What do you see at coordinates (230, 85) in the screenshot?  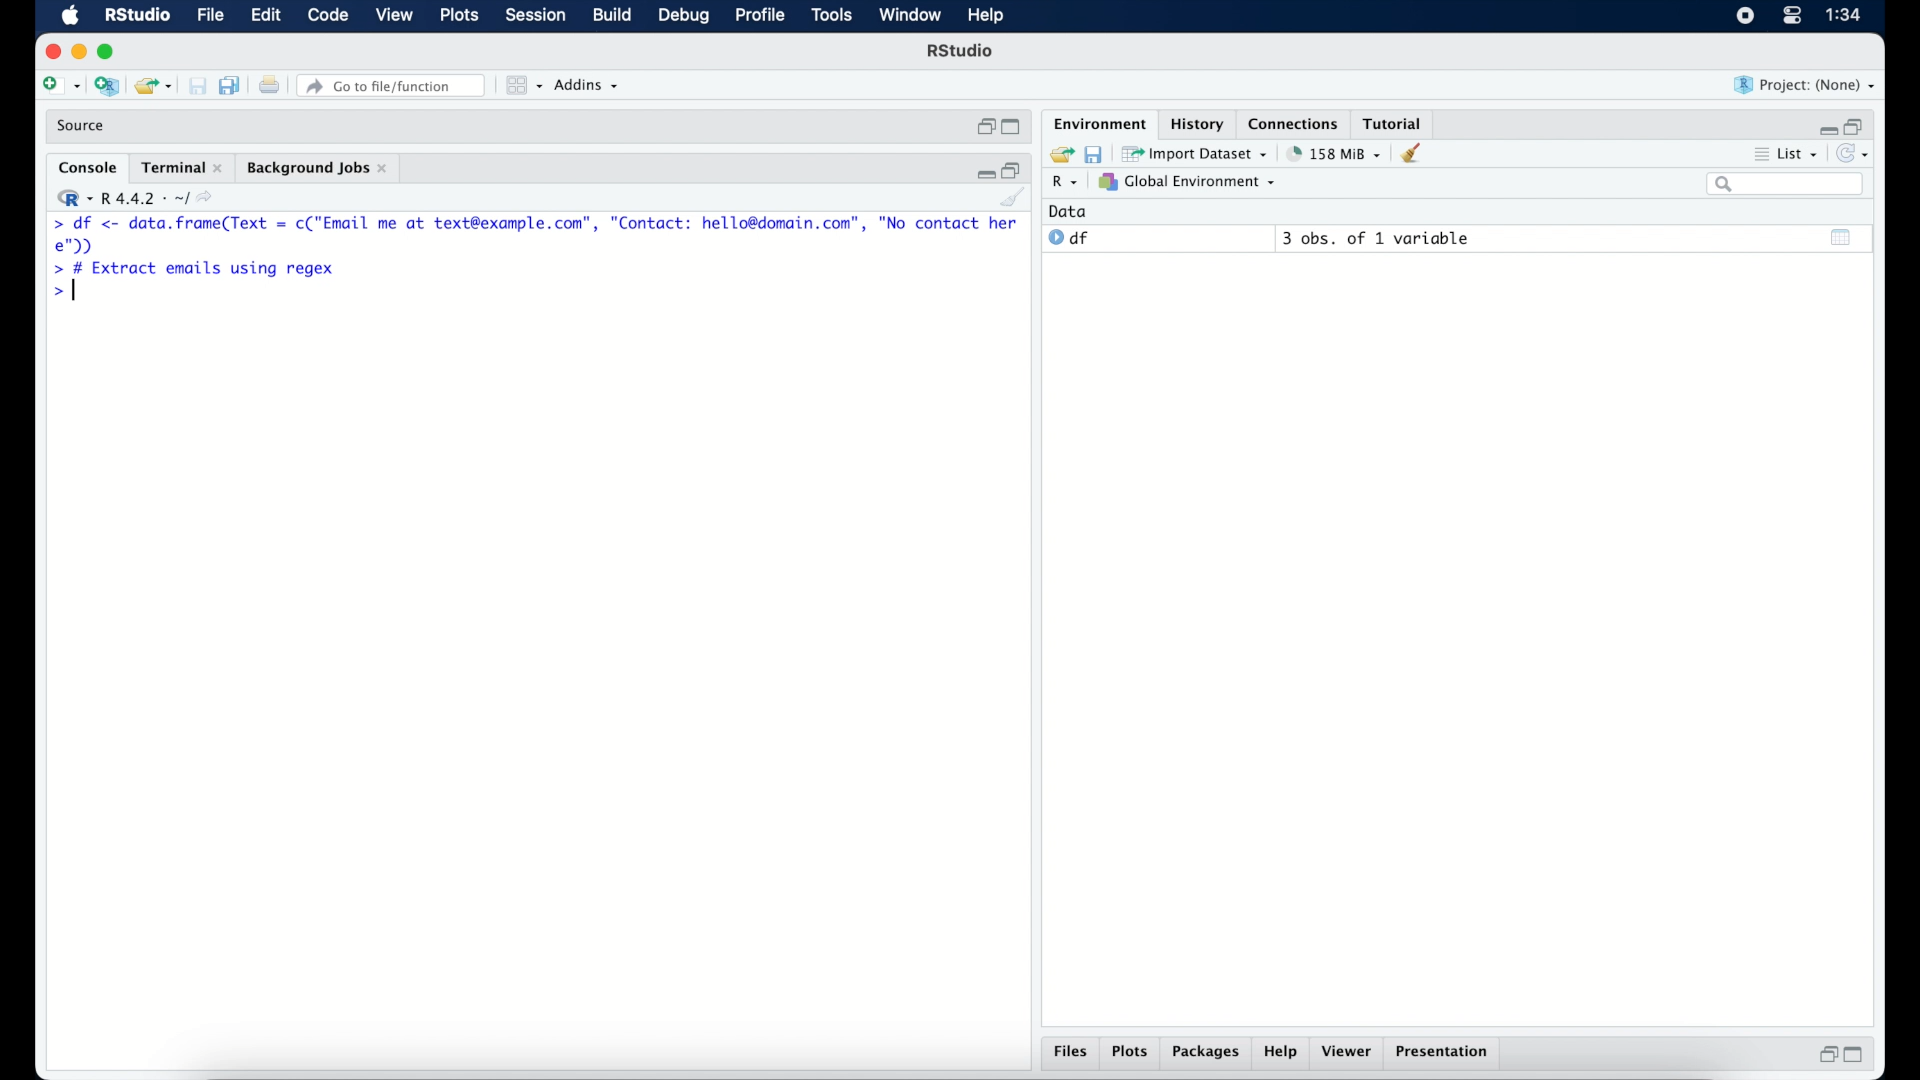 I see `save all documents` at bounding box center [230, 85].